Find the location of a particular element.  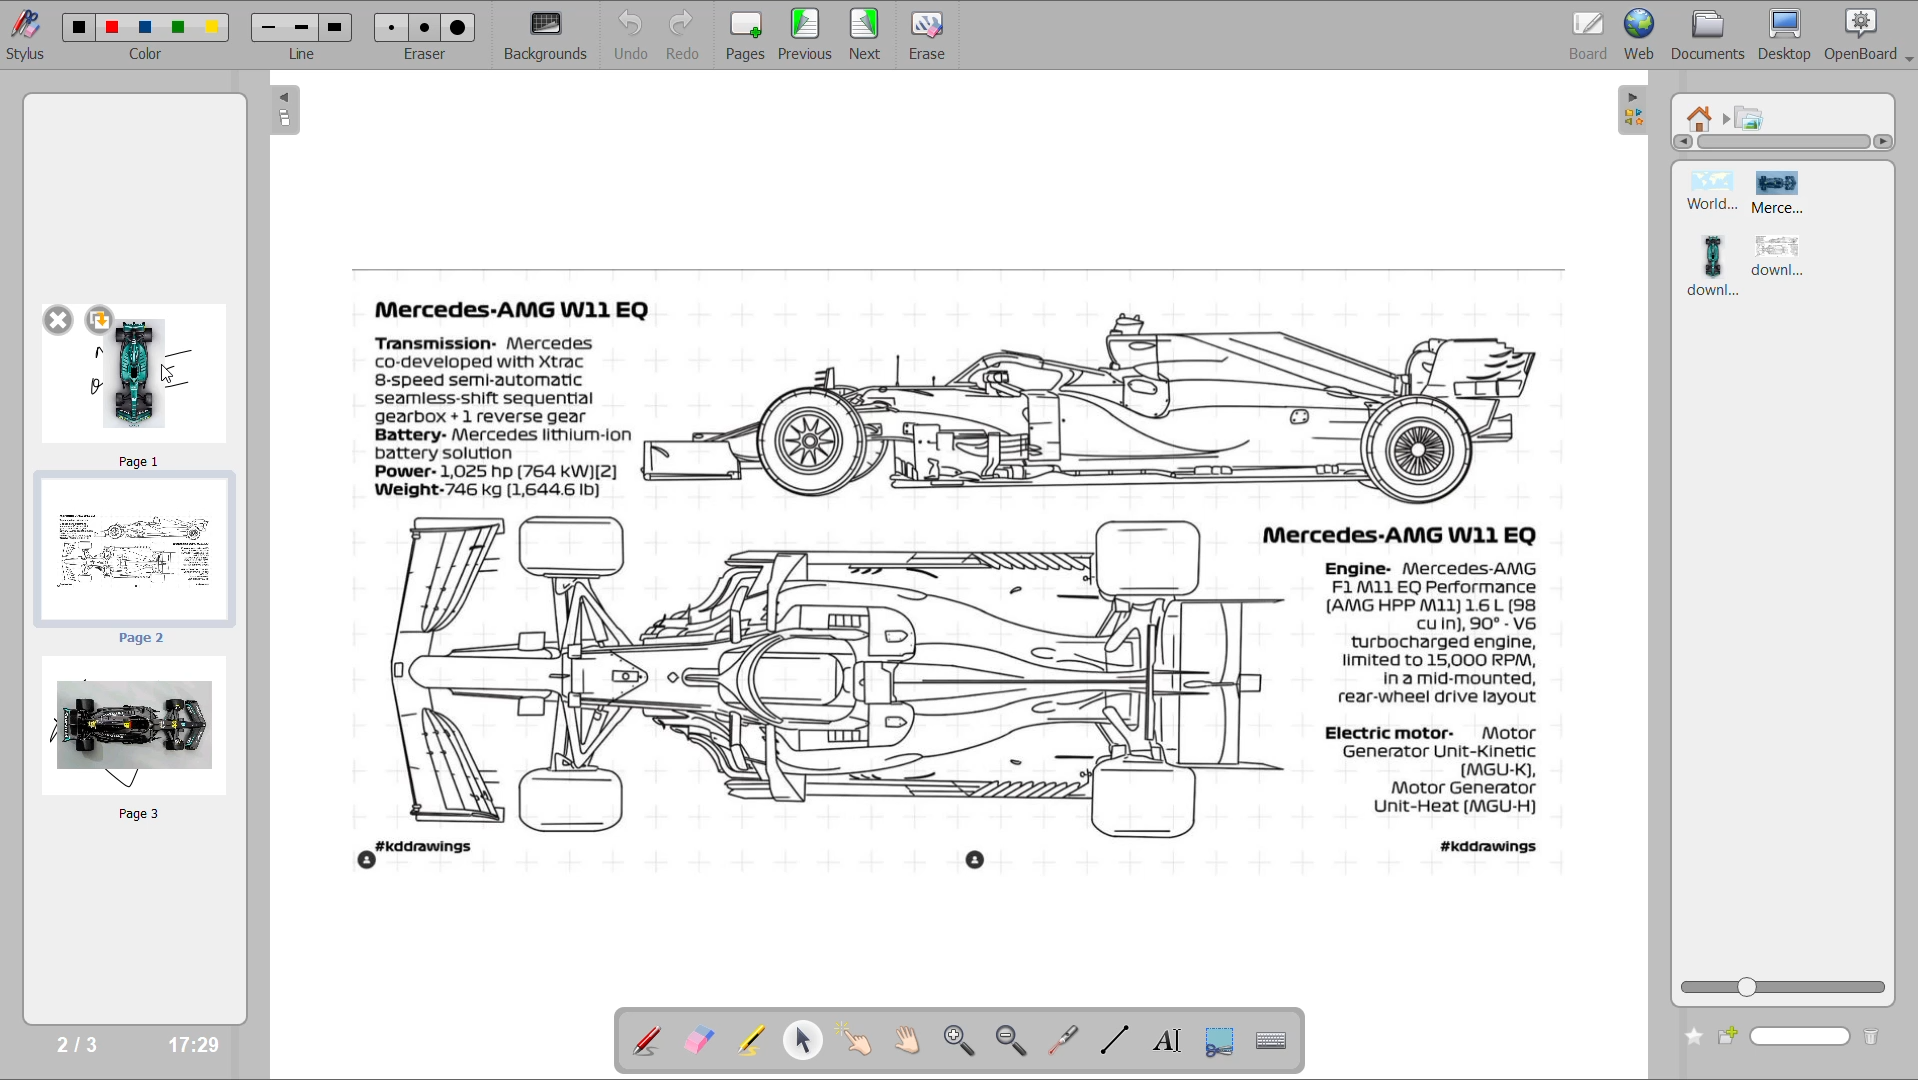

Engine- Mercedes-AMG
F1 M11 EQ Performance
(AMG HPP M11) 16 L (98
culin), 90° - V6
turbocharged engine,
limited to 15,000 RPM,
ina mid-mounted,
rear-wheel drive layout is located at coordinates (1427, 634).